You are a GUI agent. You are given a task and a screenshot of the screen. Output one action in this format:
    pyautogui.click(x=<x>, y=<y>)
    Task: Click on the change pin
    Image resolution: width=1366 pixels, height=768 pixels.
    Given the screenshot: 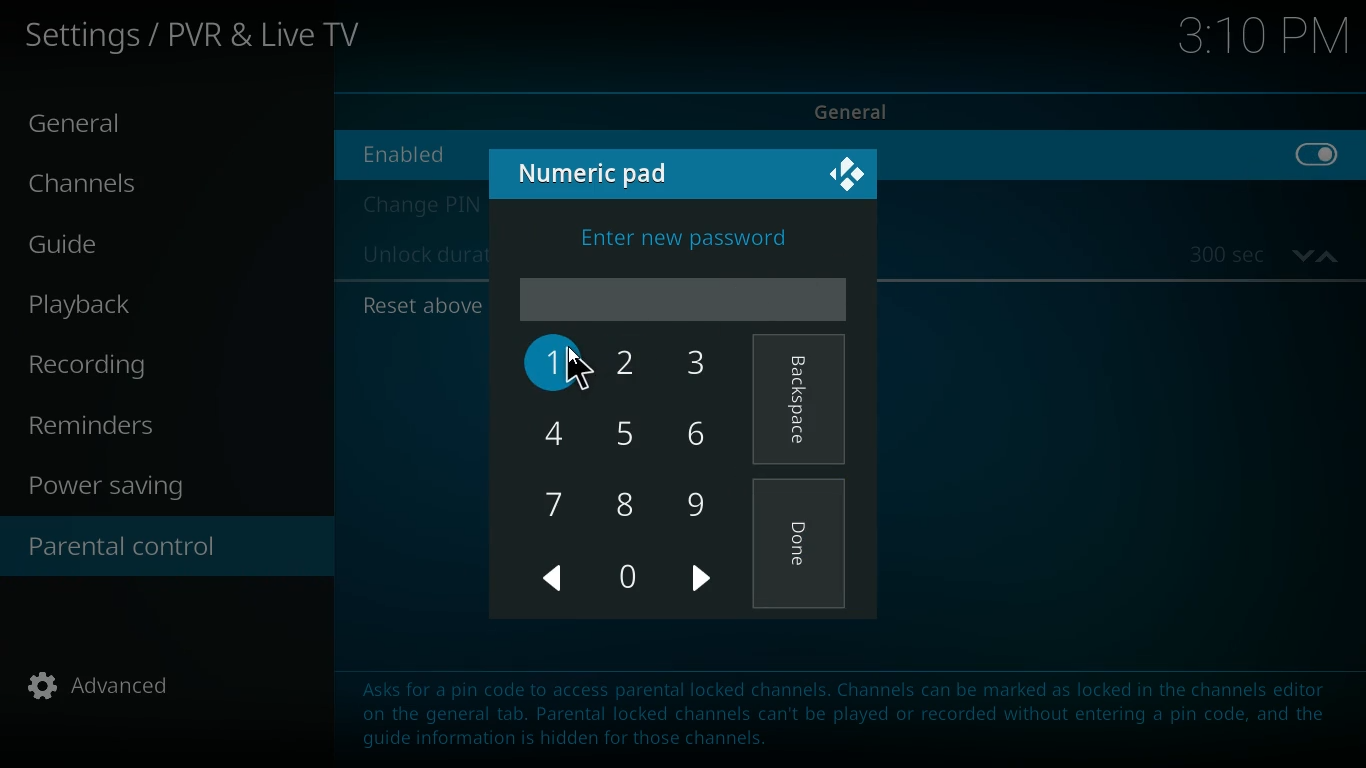 What is the action you would take?
    pyautogui.click(x=418, y=205)
    